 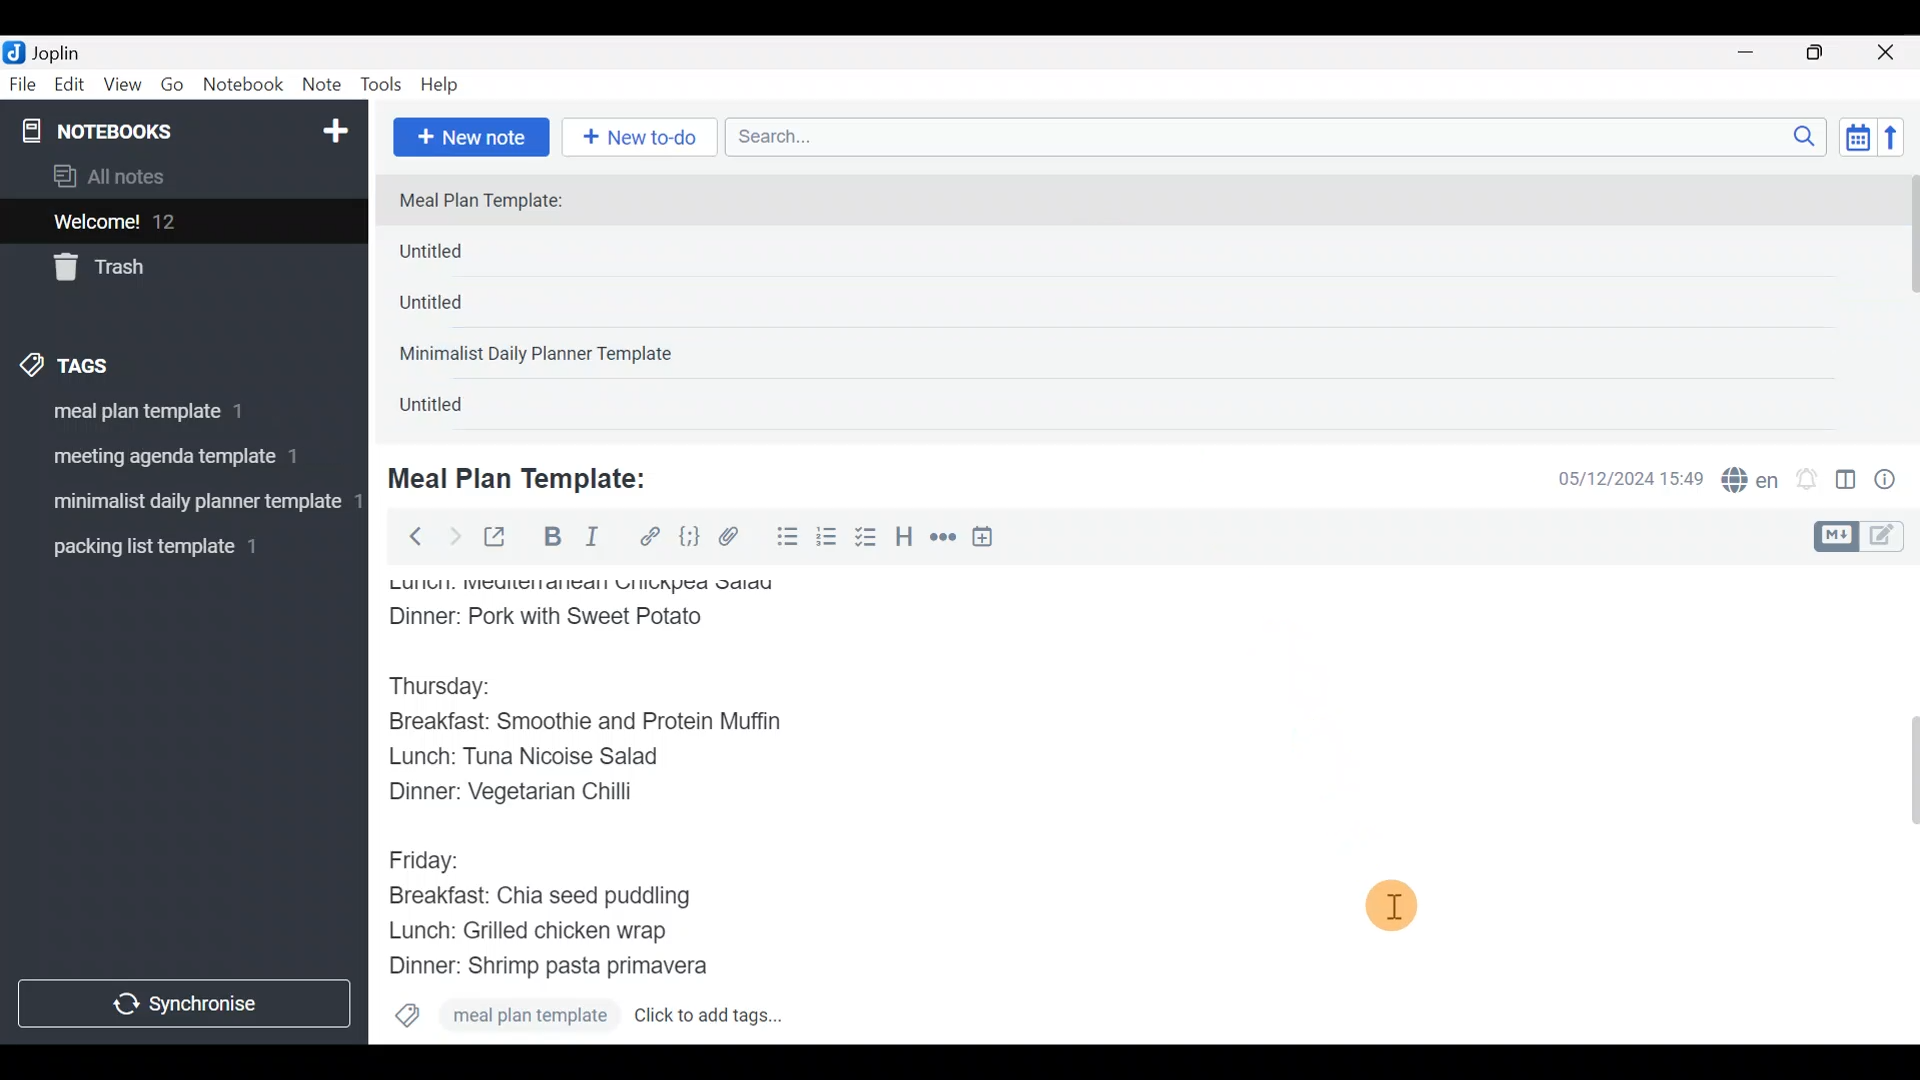 I want to click on Insert time, so click(x=992, y=540).